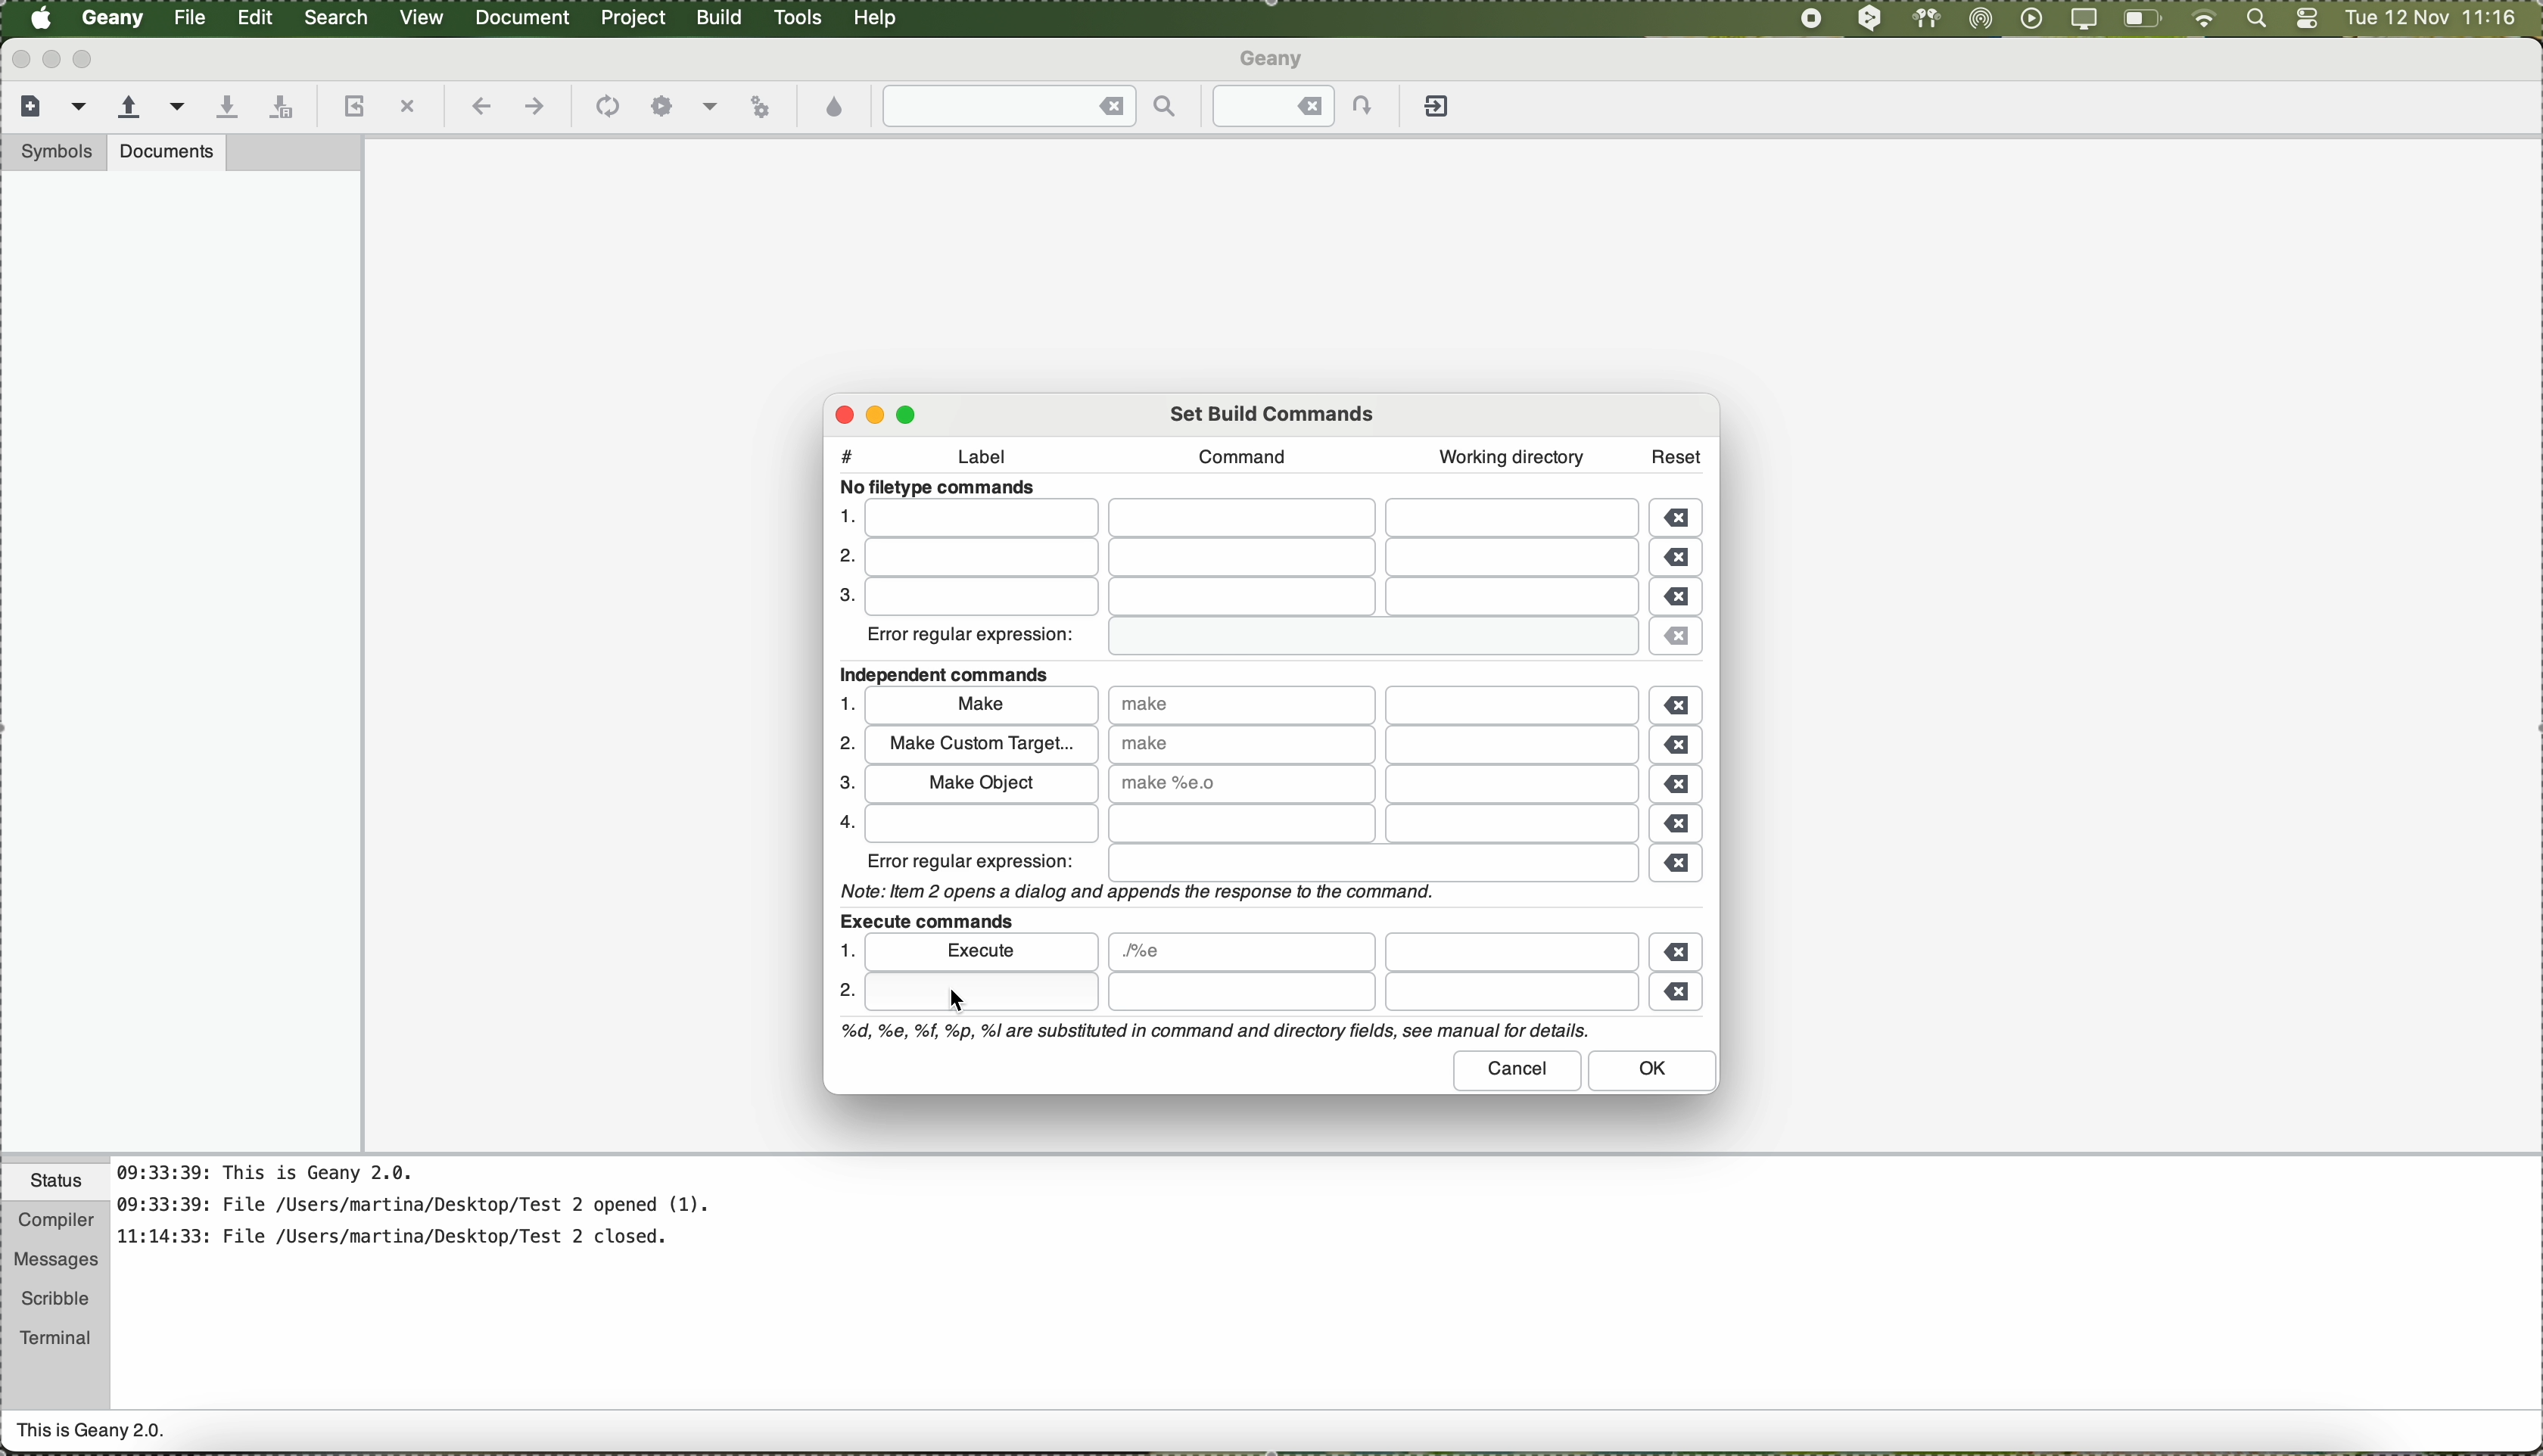 The image size is (2543, 1456). Describe the element at coordinates (2307, 20) in the screenshot. I see `controls` at that location.